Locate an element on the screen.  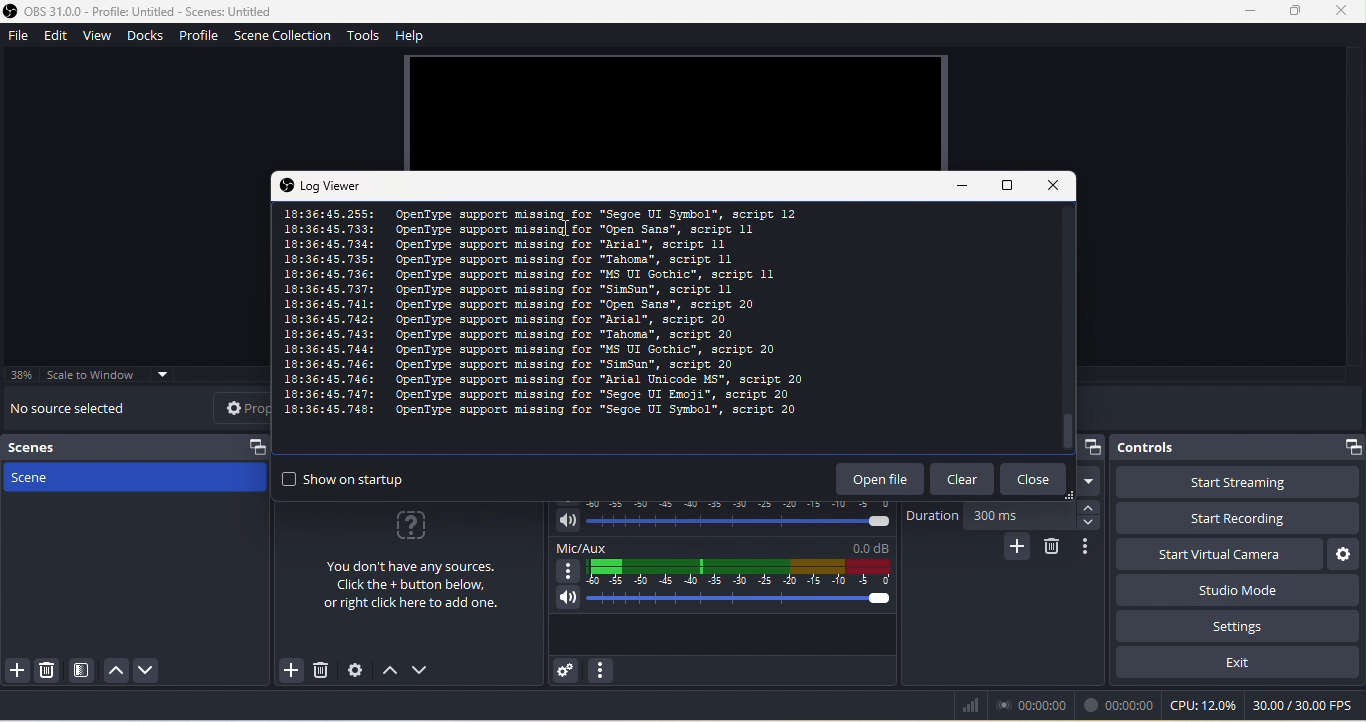
properties is located at coordinates (238, 407).